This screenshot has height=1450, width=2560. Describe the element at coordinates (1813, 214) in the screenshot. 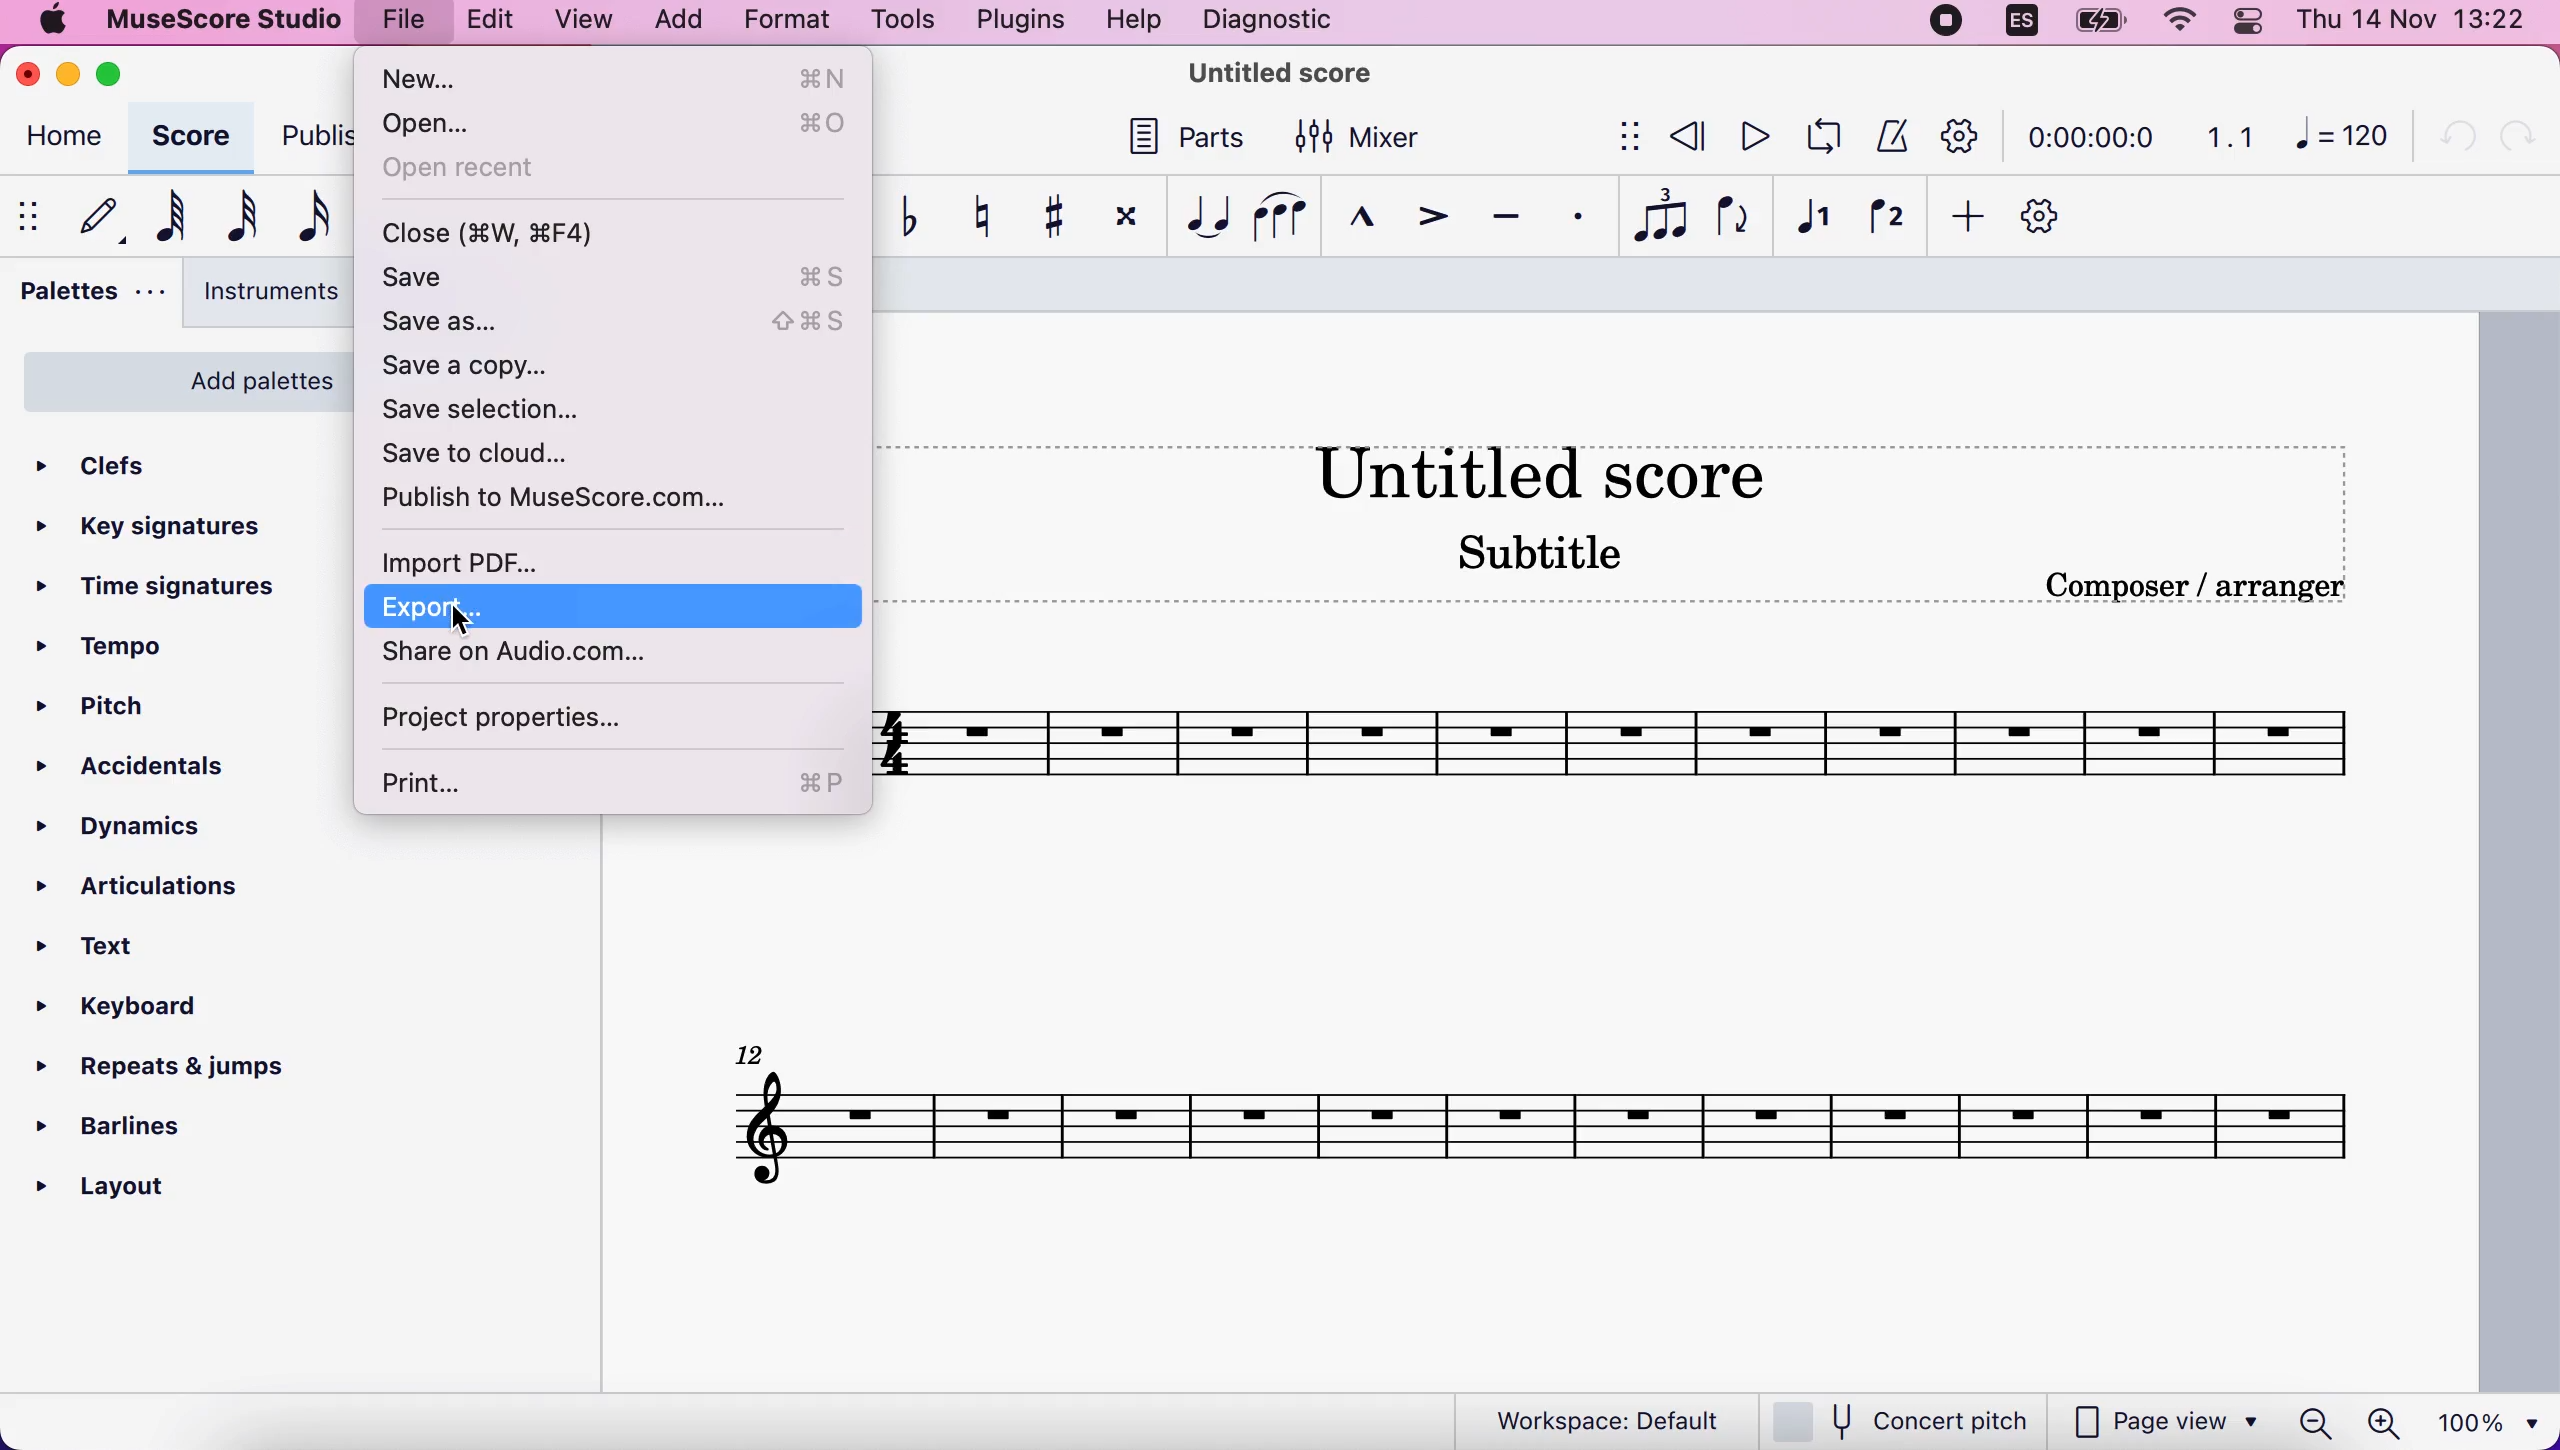

I see `voice 1` at that location.